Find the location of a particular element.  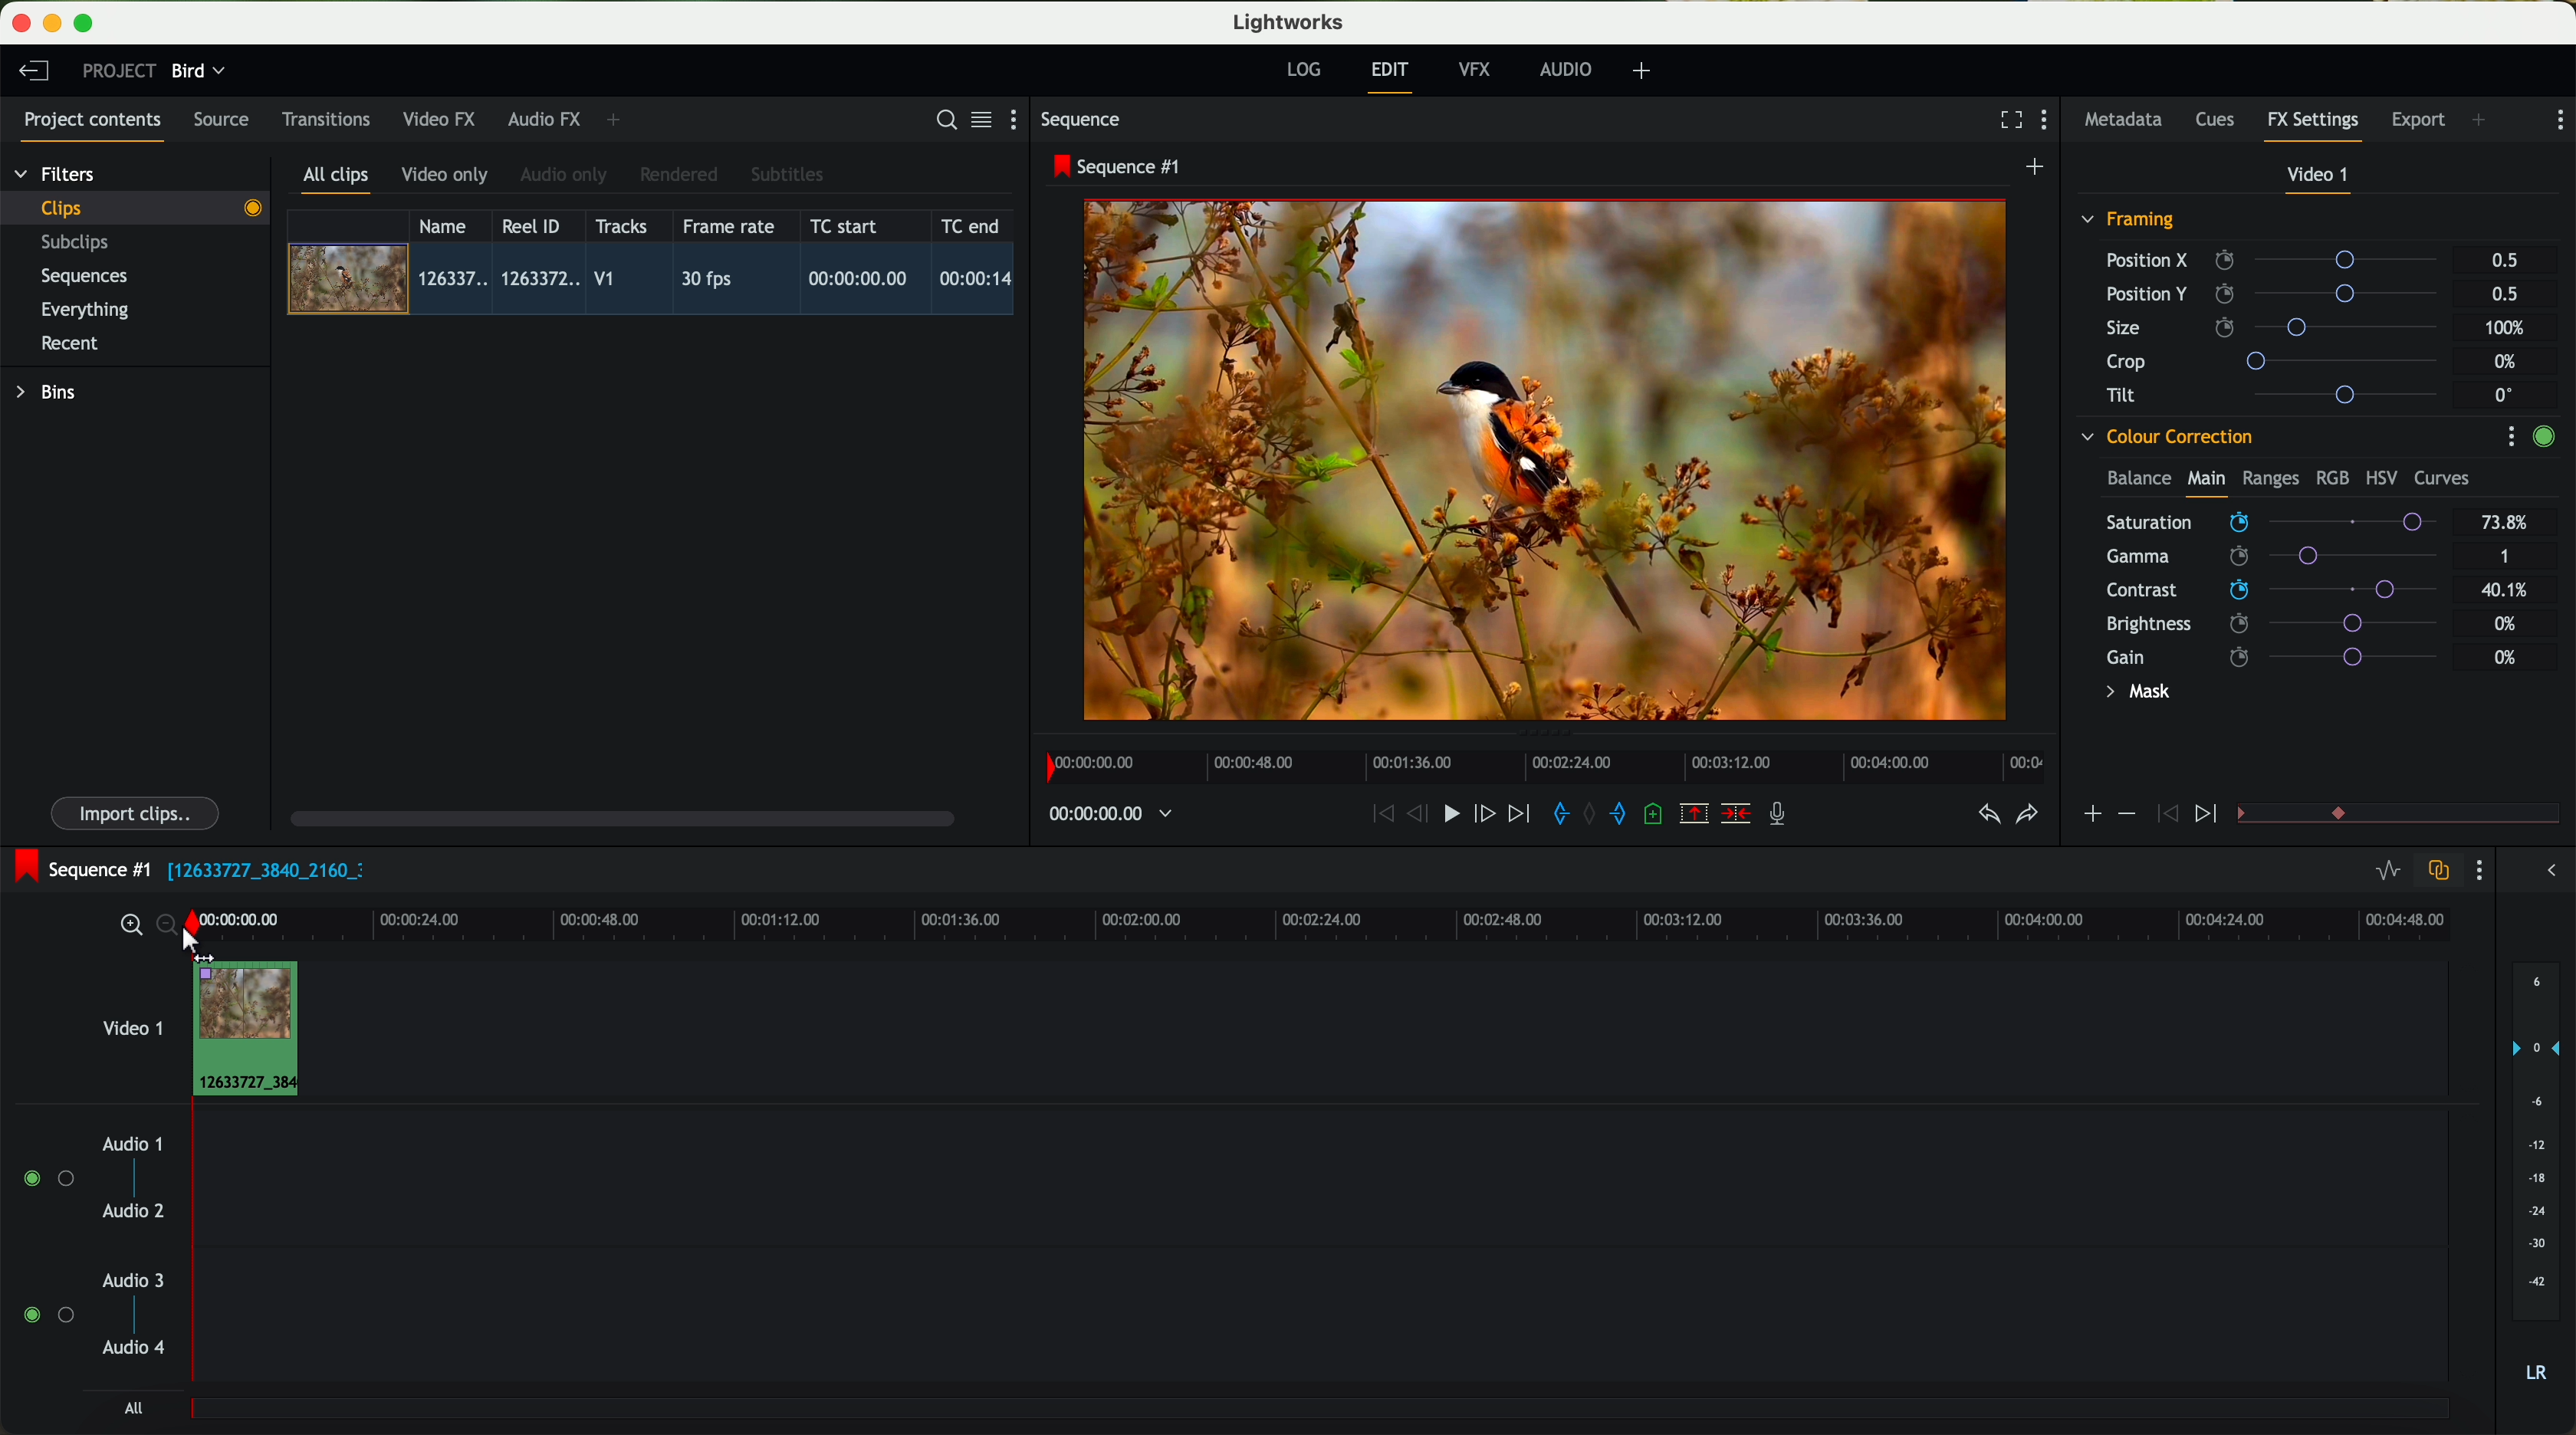

Reel ID is located at coordinates (536, 225).